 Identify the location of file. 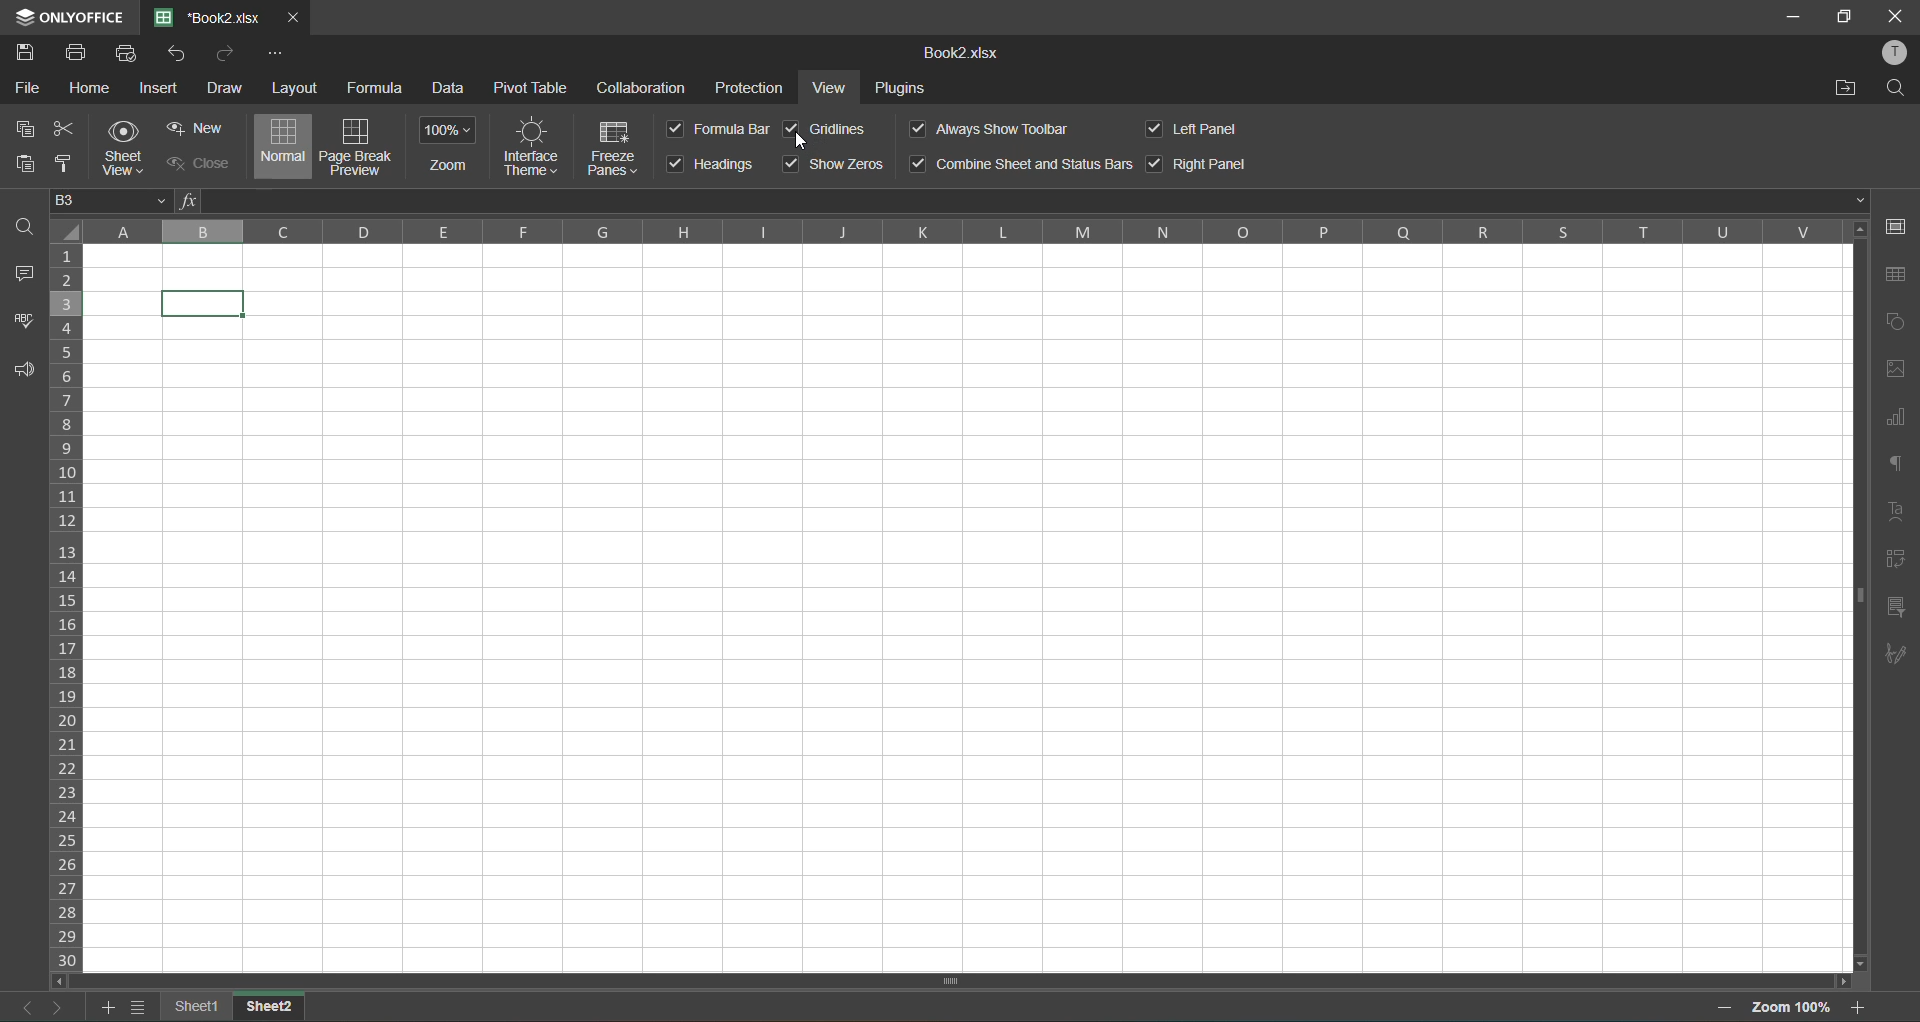
(32, 89).